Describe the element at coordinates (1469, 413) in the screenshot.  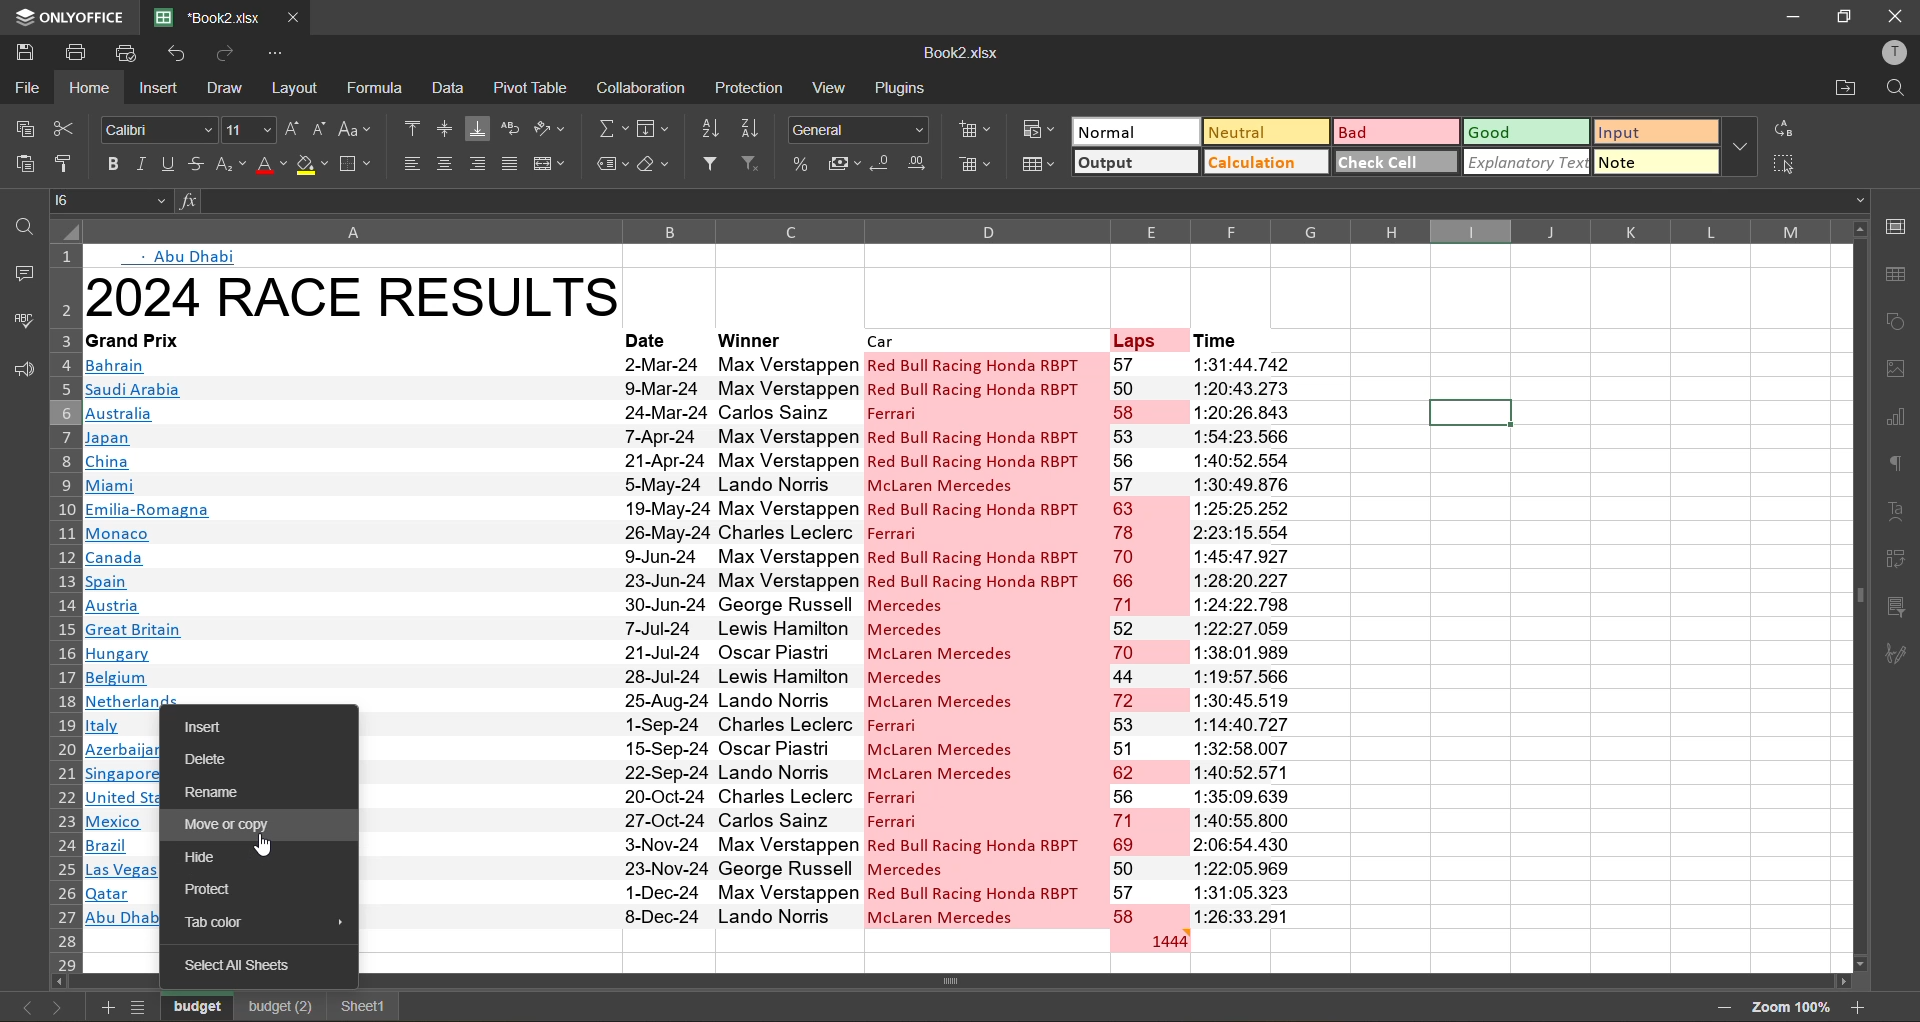
I see `selected cell` at that location.